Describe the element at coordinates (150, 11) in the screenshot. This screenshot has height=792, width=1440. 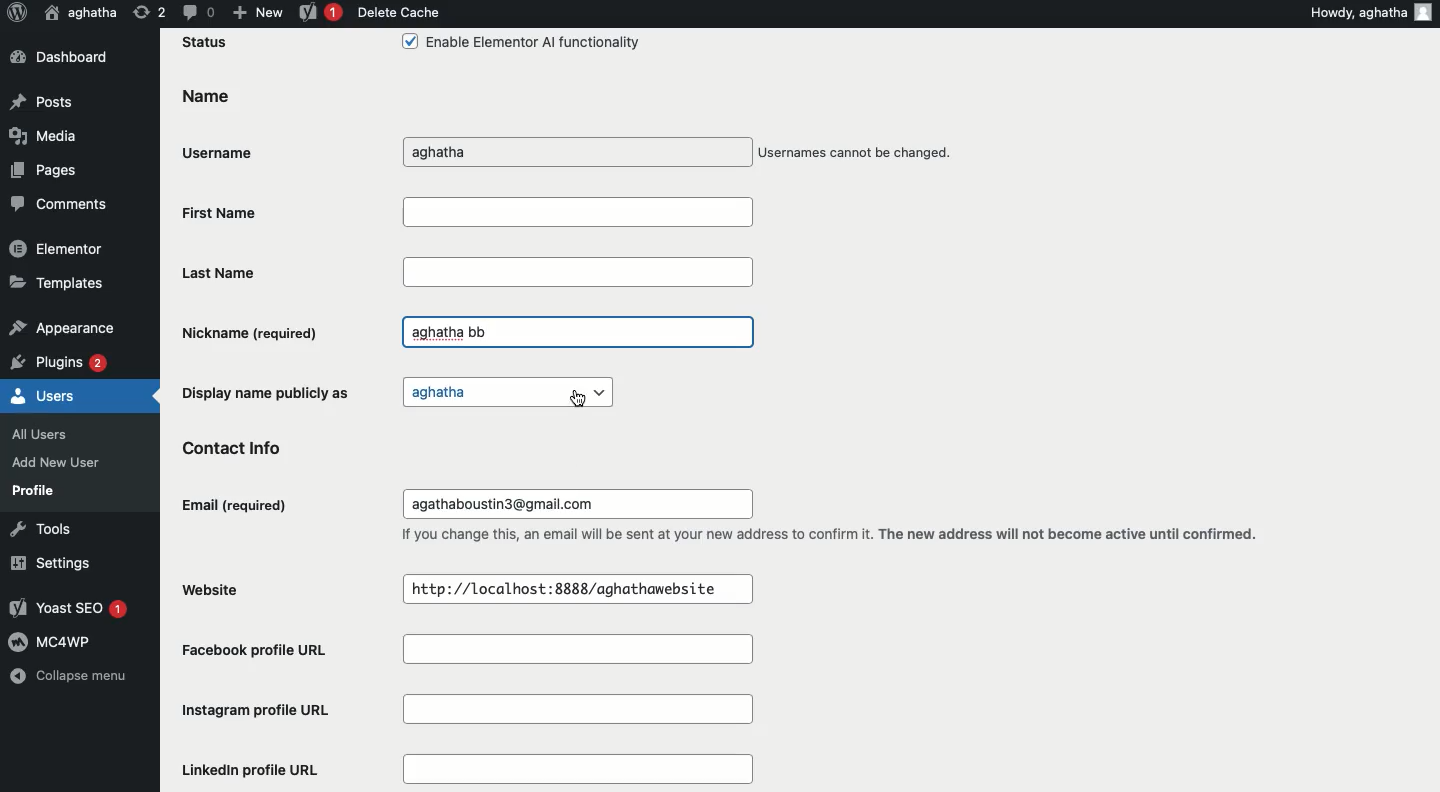
I see `Revision` at that location.